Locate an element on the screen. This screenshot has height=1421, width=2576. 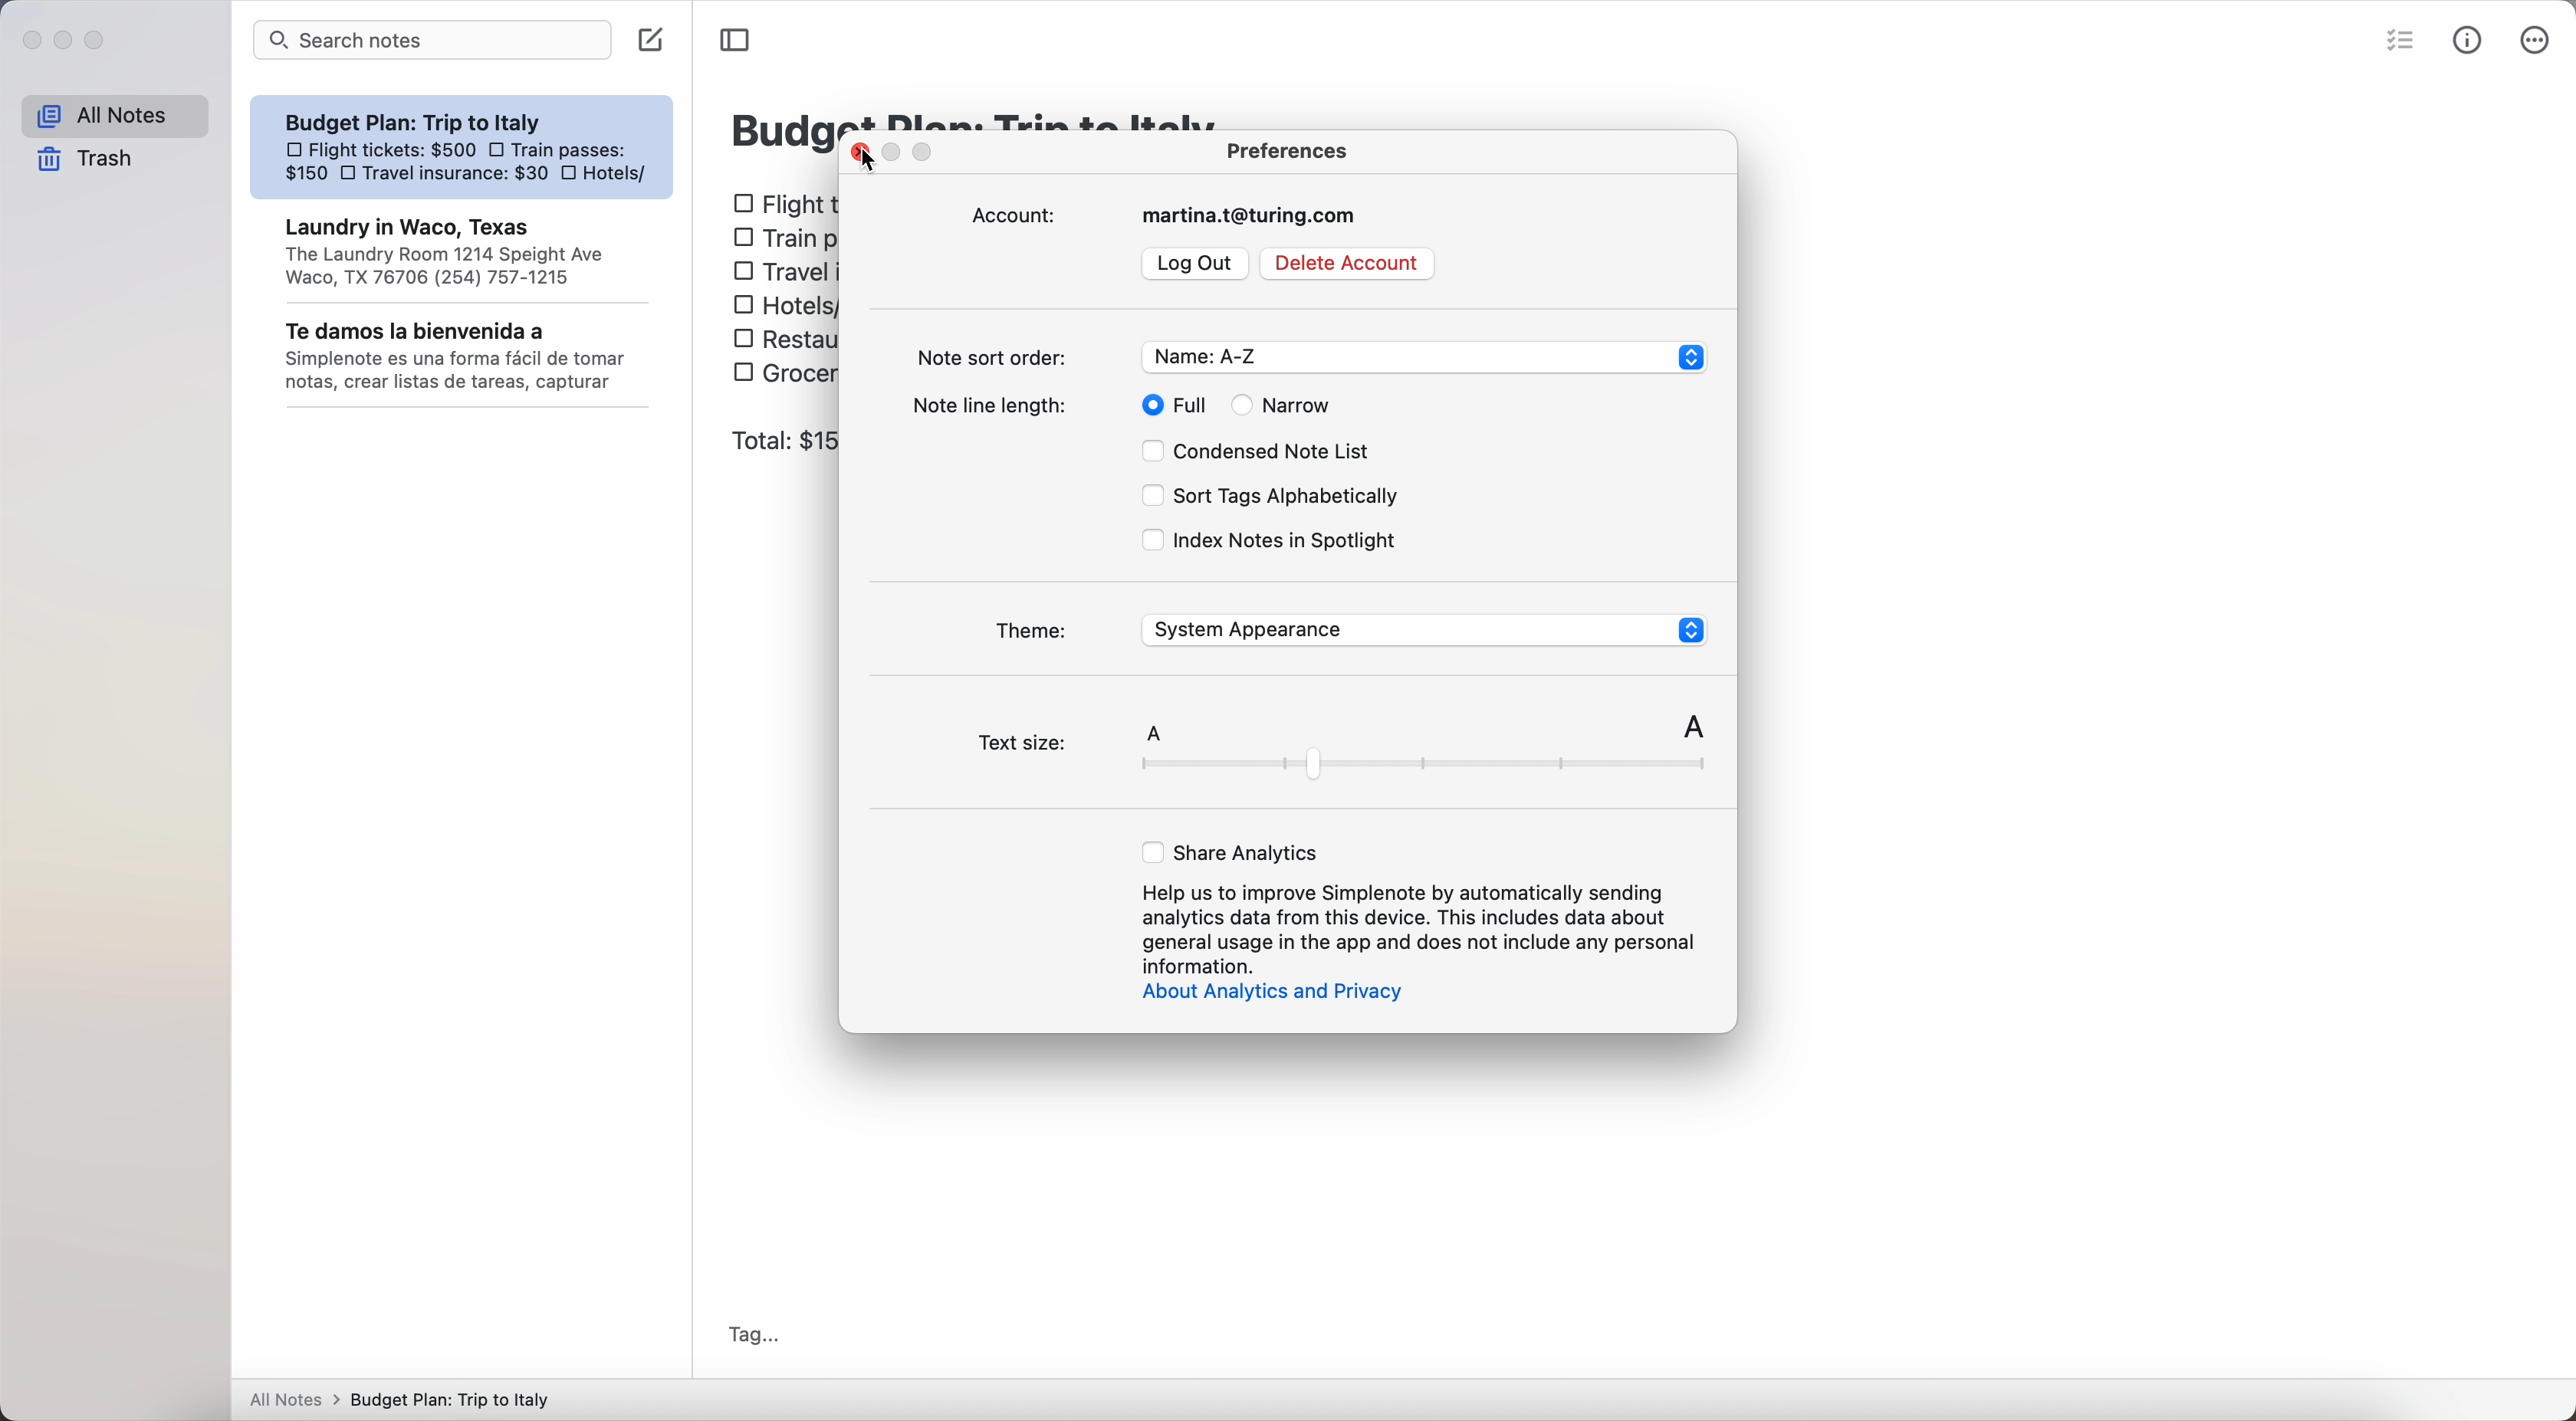
checkbox body text is located at coordinates (786, 292).